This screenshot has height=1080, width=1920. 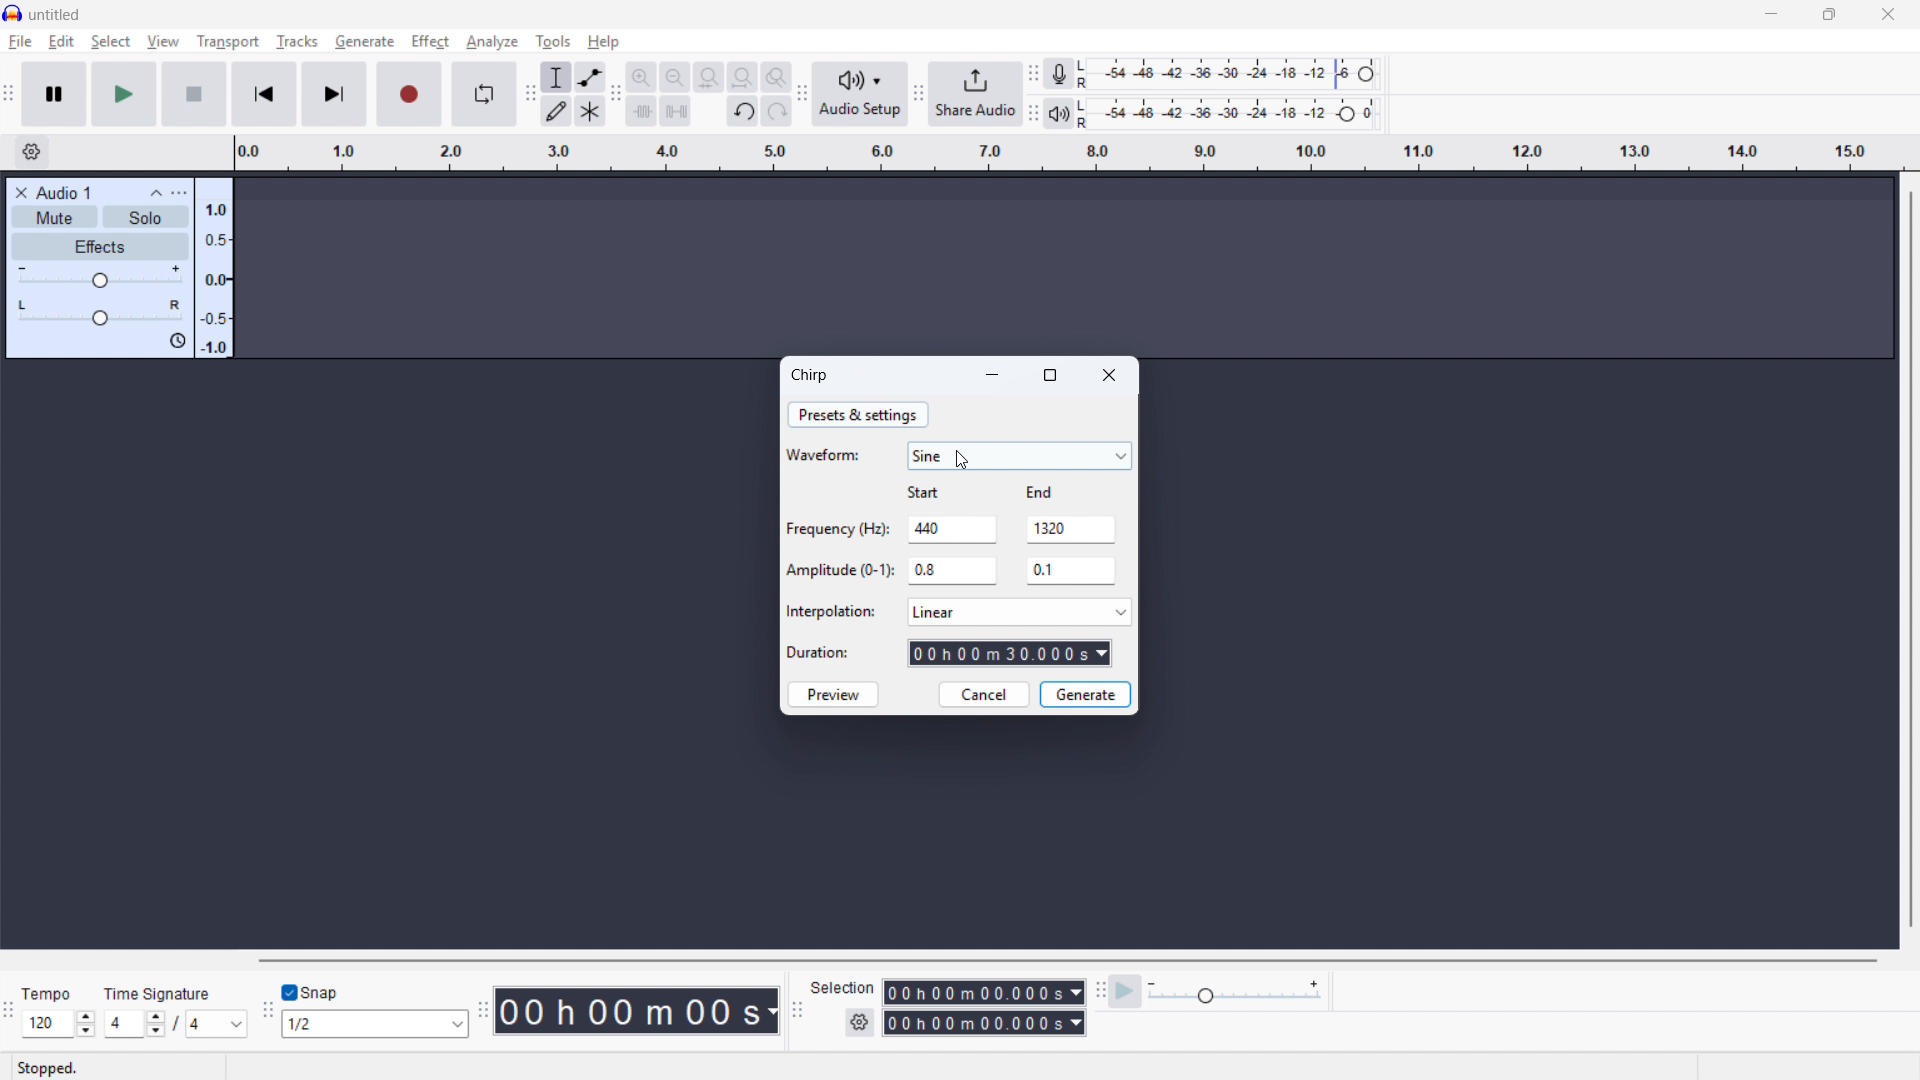 I want to click on Toggle zoom , so click(x=775, y=77).